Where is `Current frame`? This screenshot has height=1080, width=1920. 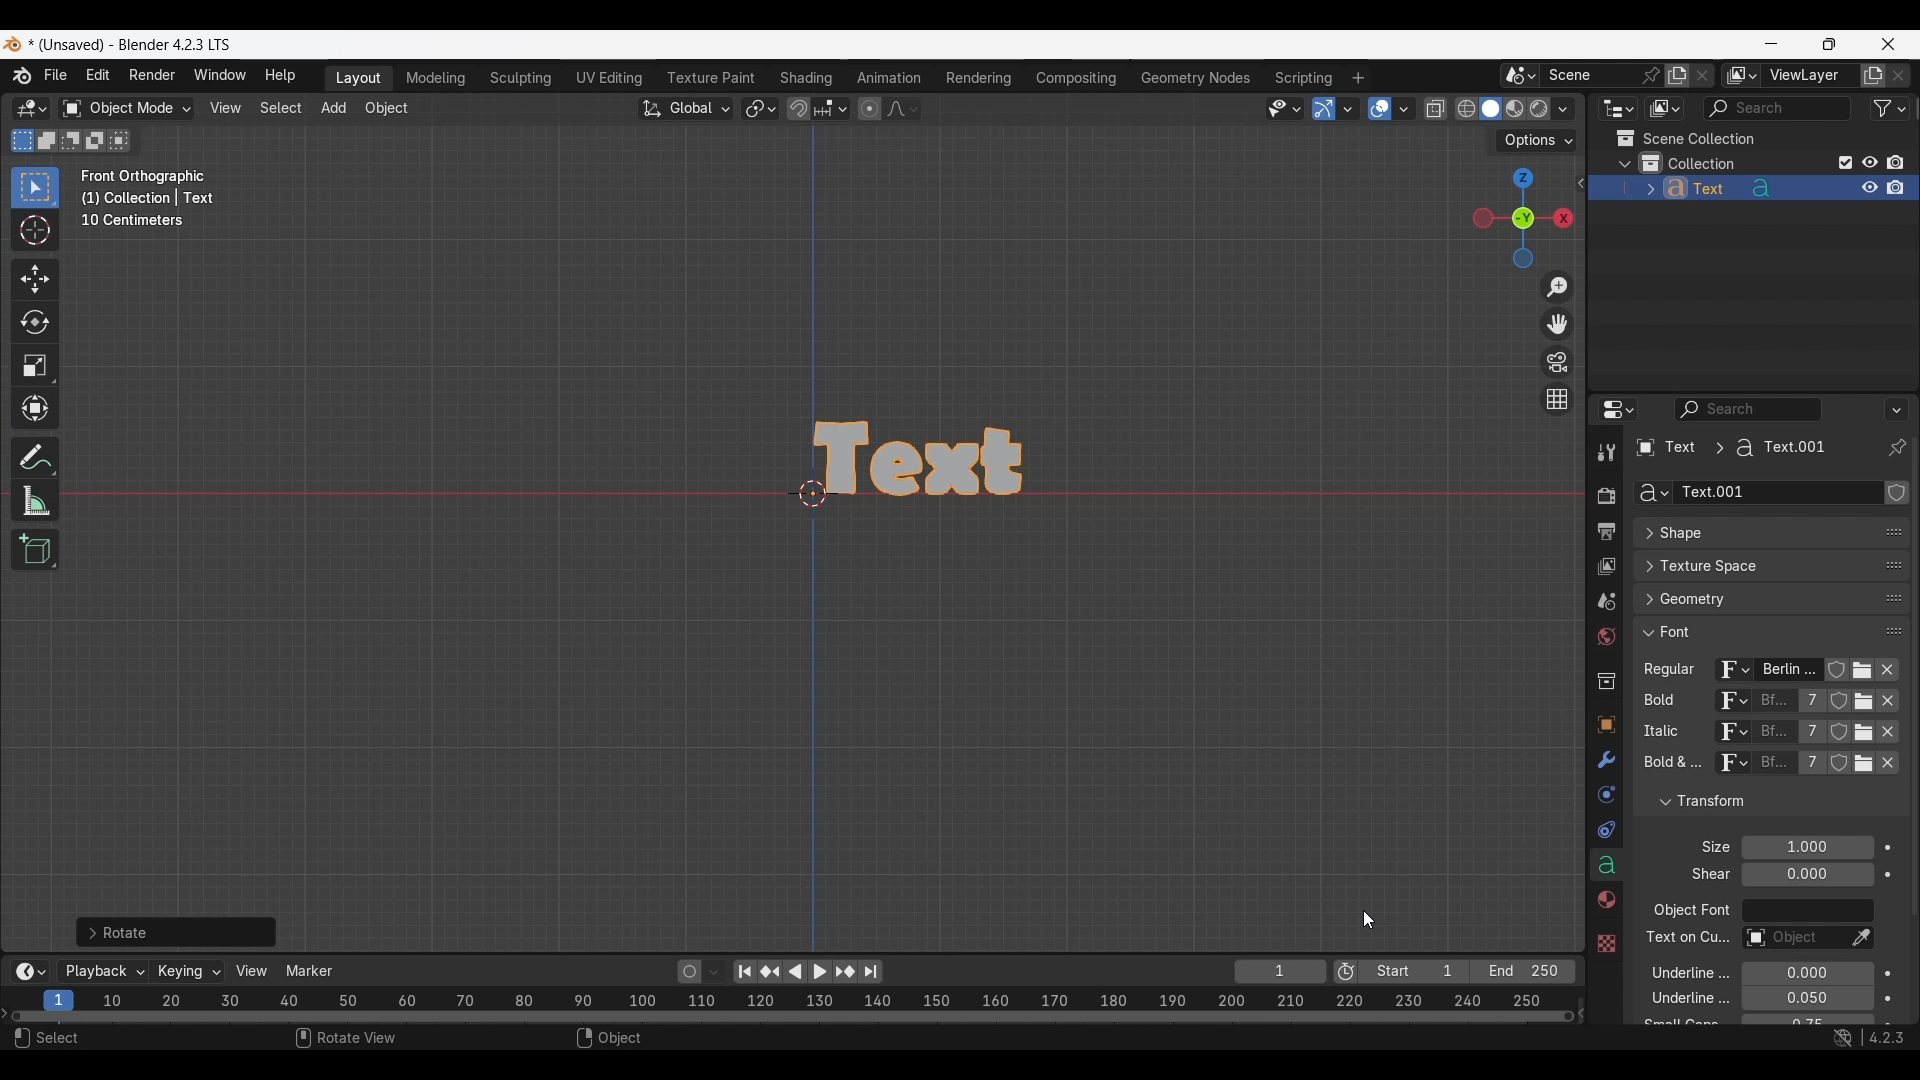
Current frame is located at coordinates (1280, 973).